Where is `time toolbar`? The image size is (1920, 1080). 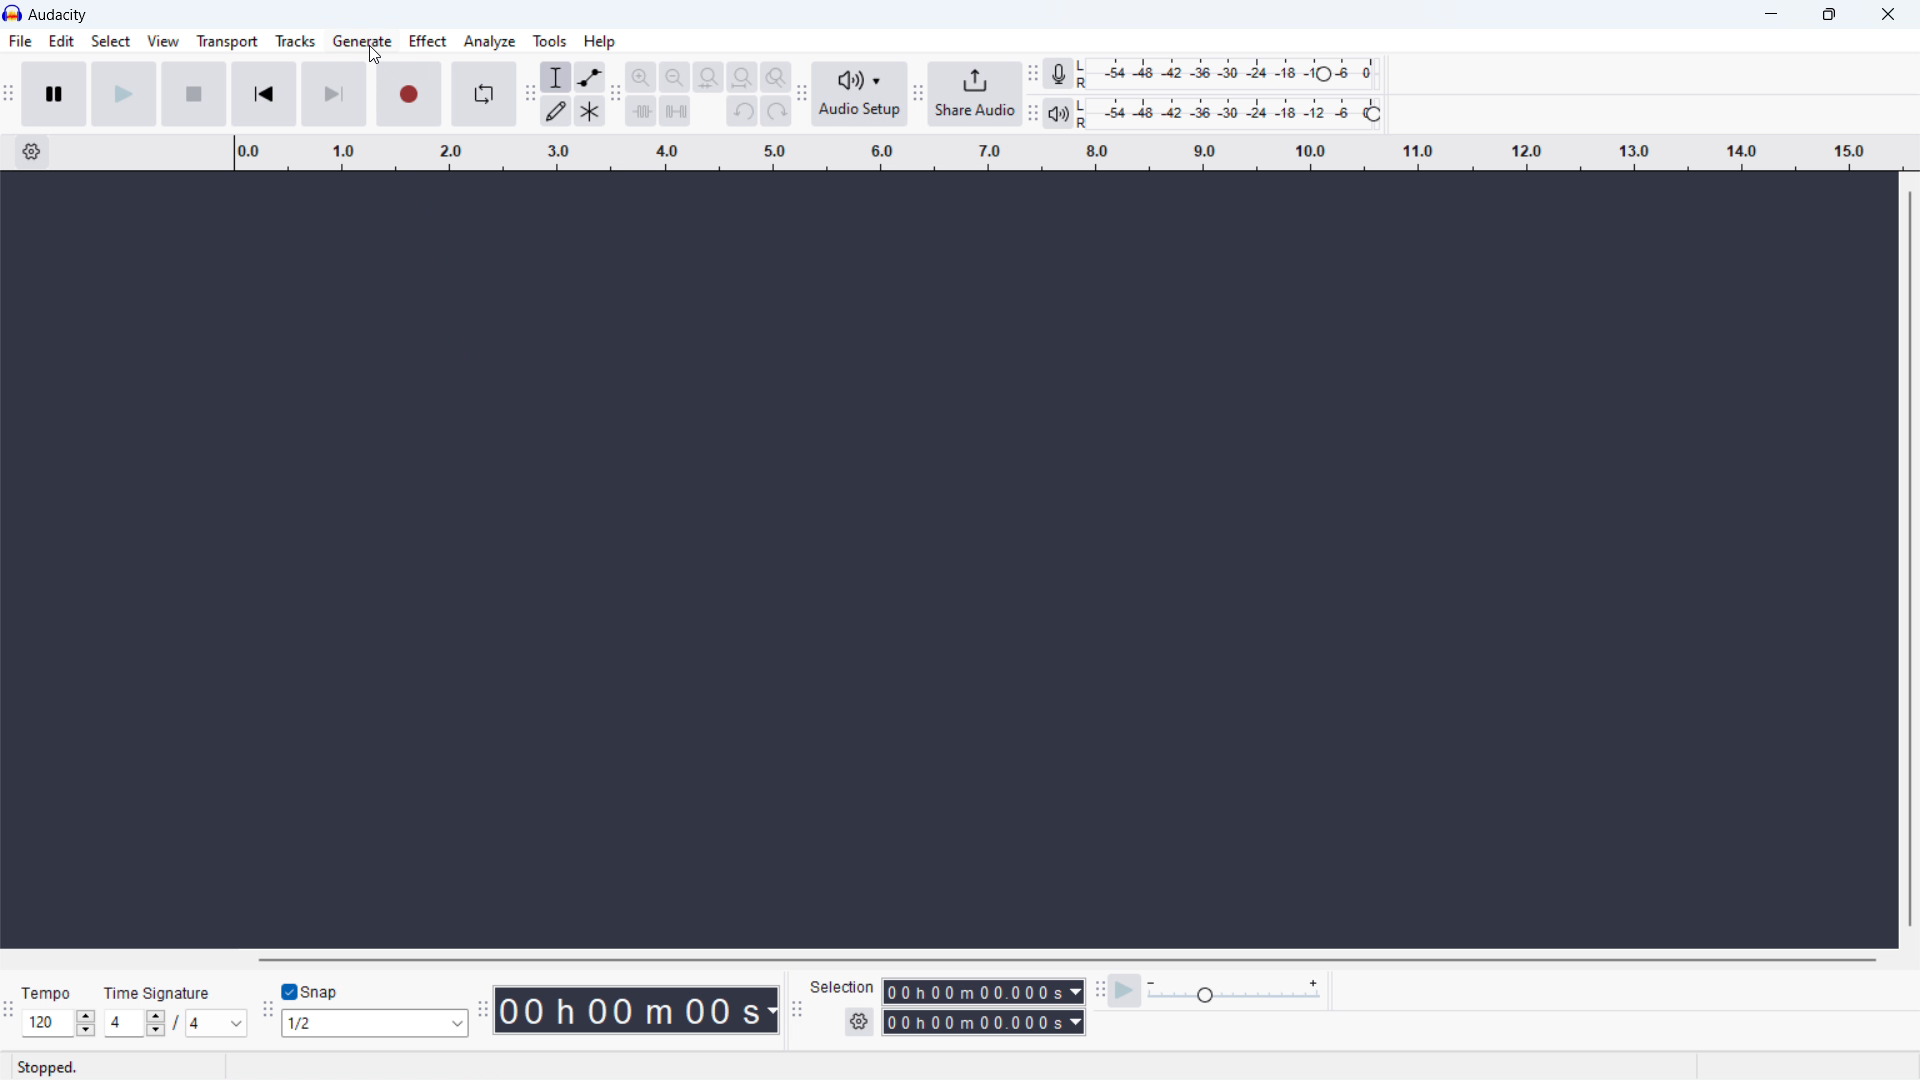 time toolbar is located at coordinates (482, 1005).